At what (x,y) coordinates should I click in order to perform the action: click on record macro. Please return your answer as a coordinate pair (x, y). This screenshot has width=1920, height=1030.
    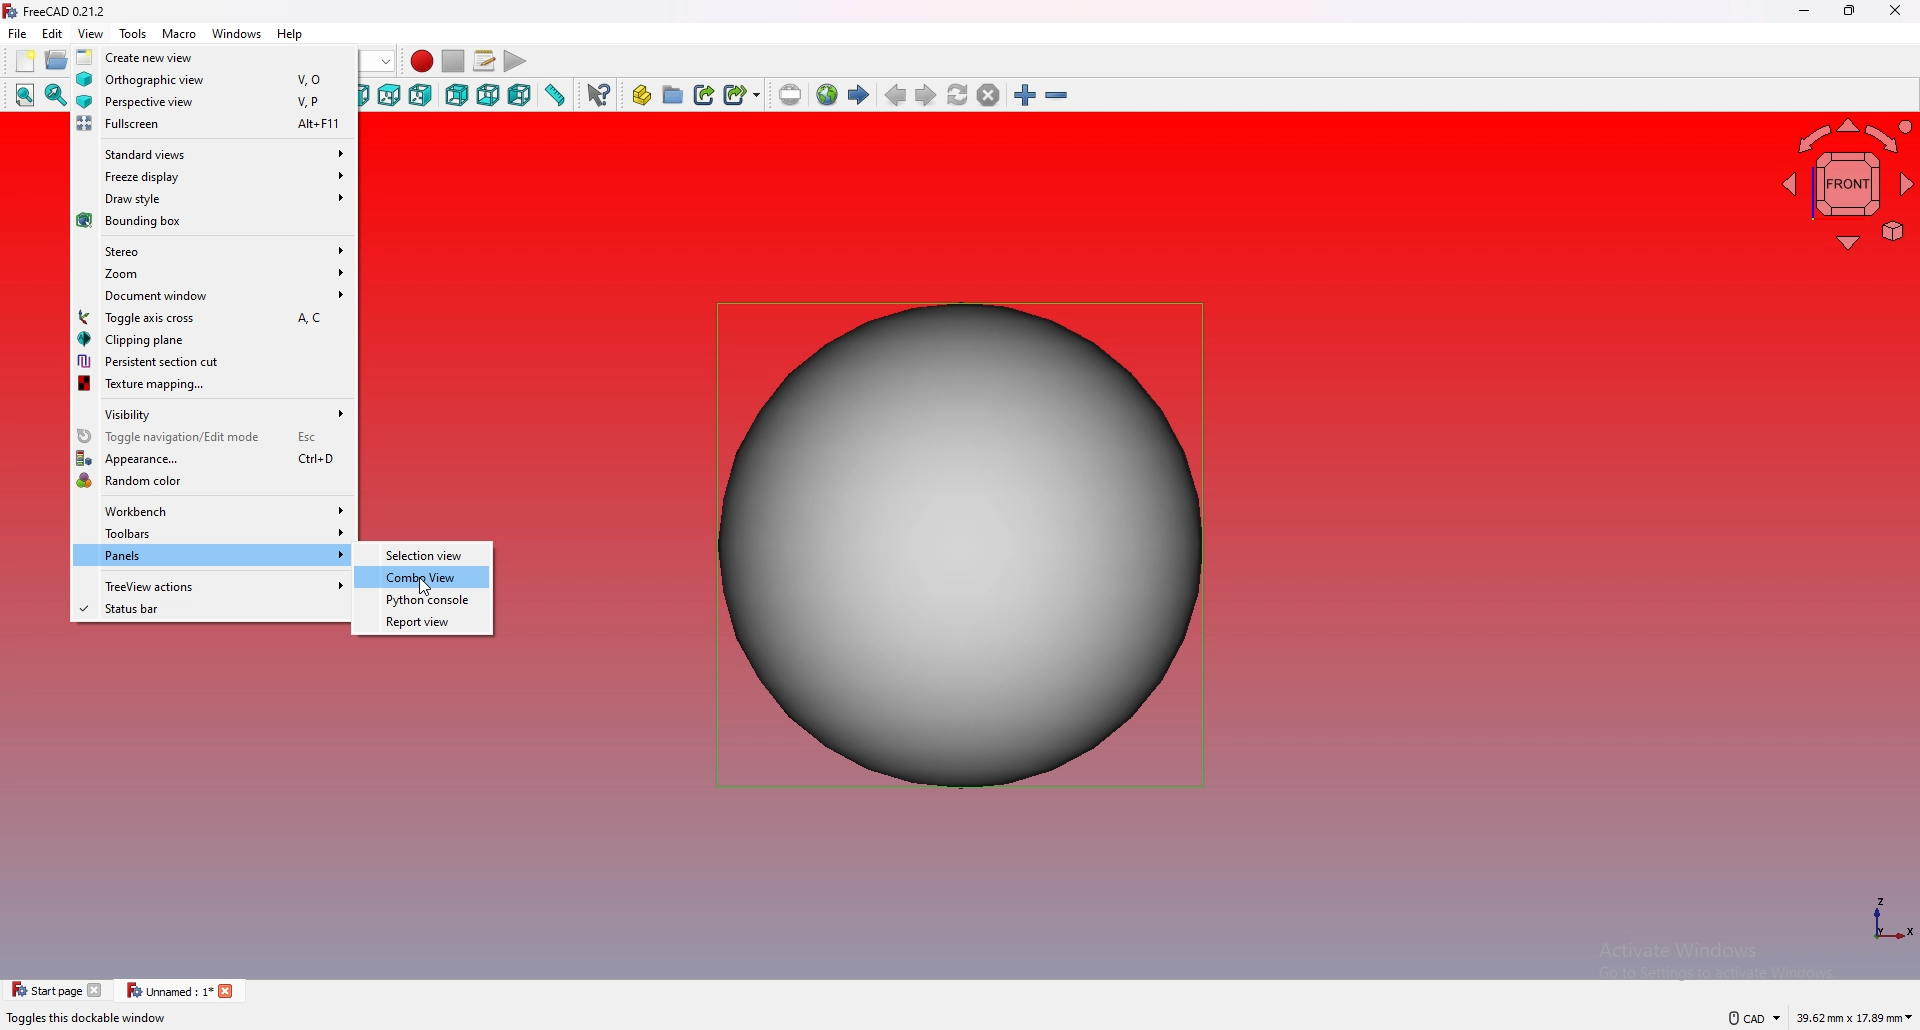
    Looking at the image, I should click on (422, 61).